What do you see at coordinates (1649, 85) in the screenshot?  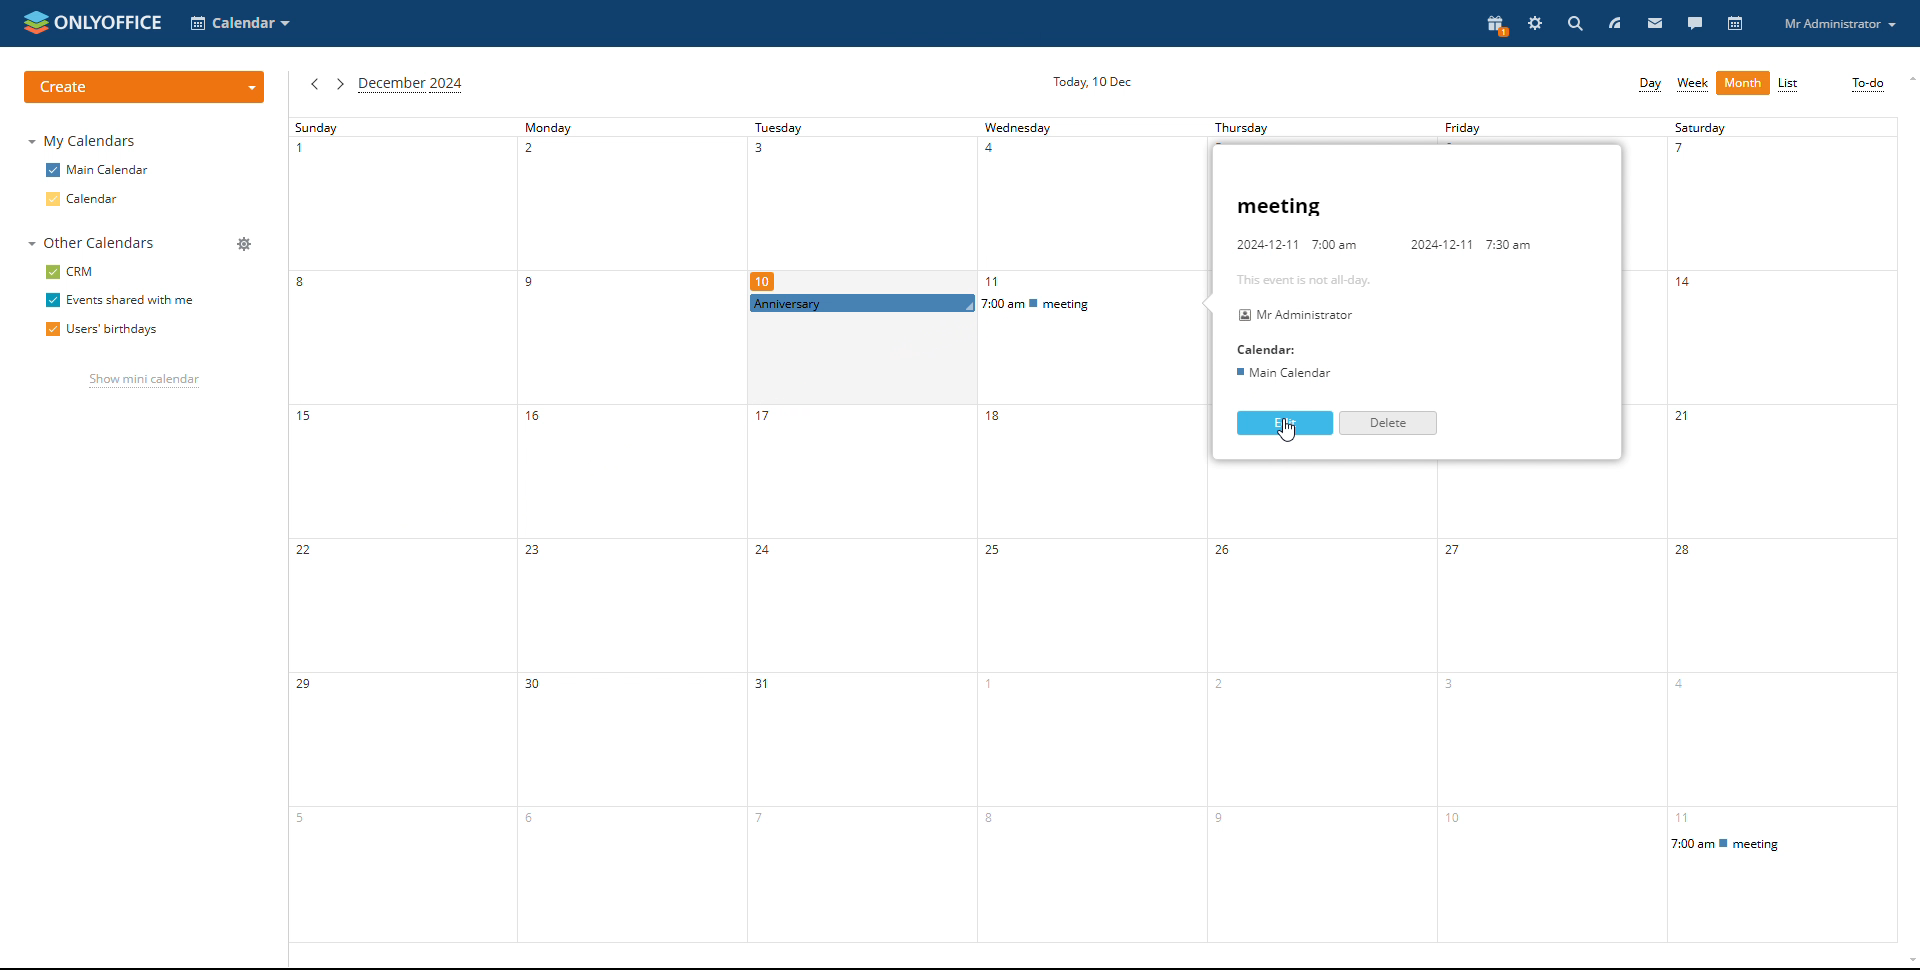 I see `day view` at bounding box center [1649, 85].